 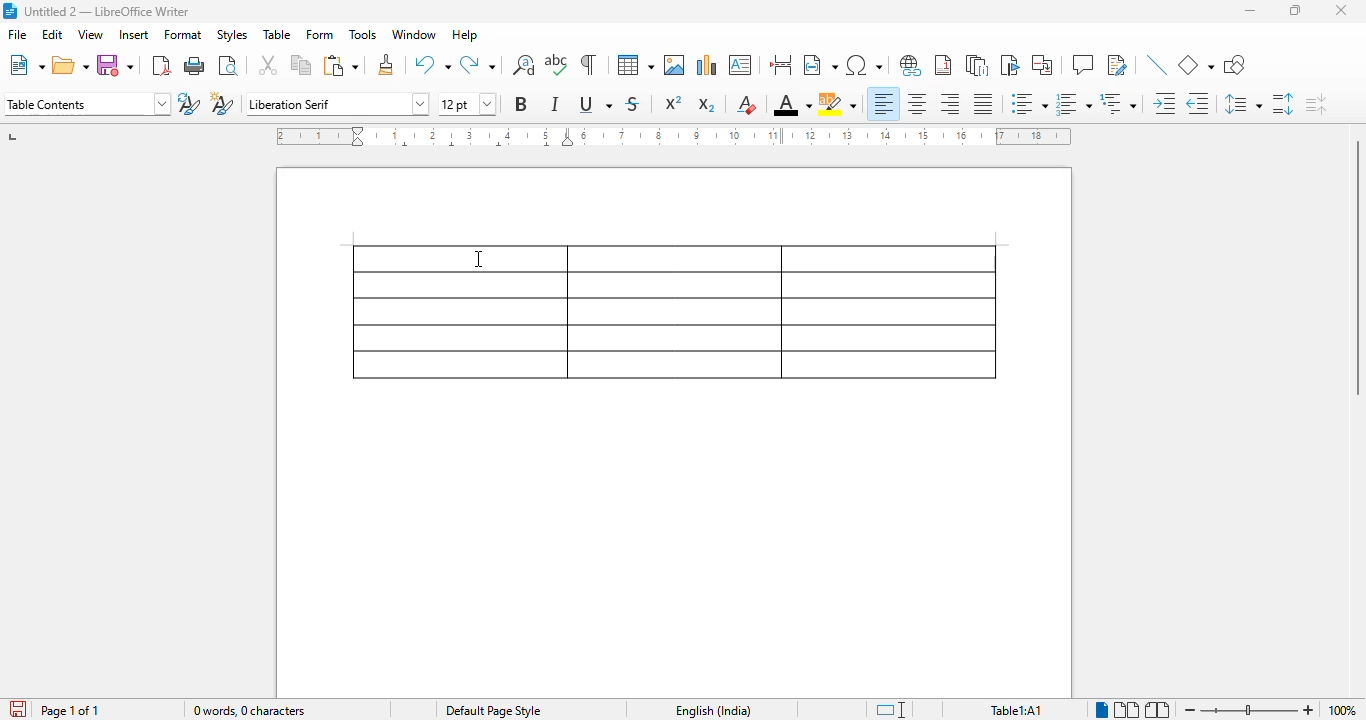 I want to click on justified, so click(x=983, y=103).